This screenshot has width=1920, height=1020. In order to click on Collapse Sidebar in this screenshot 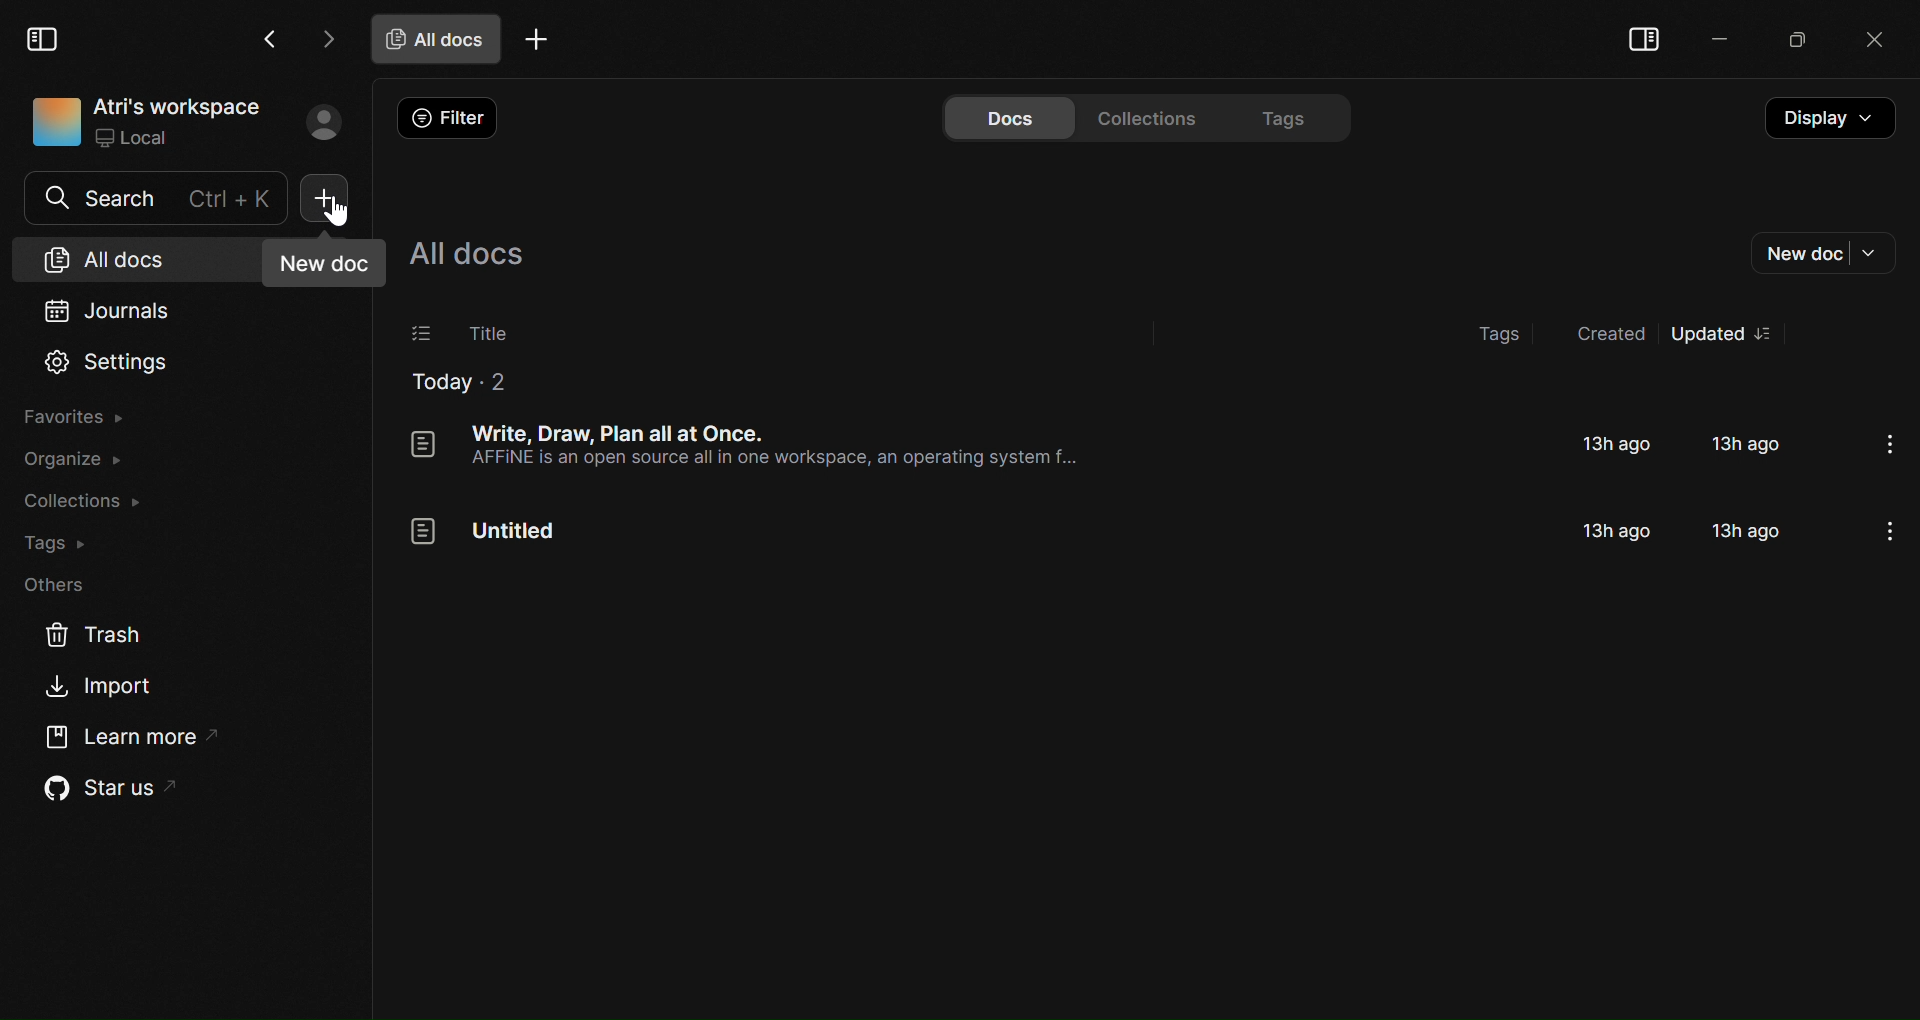, I will do `click(44, 36)`.